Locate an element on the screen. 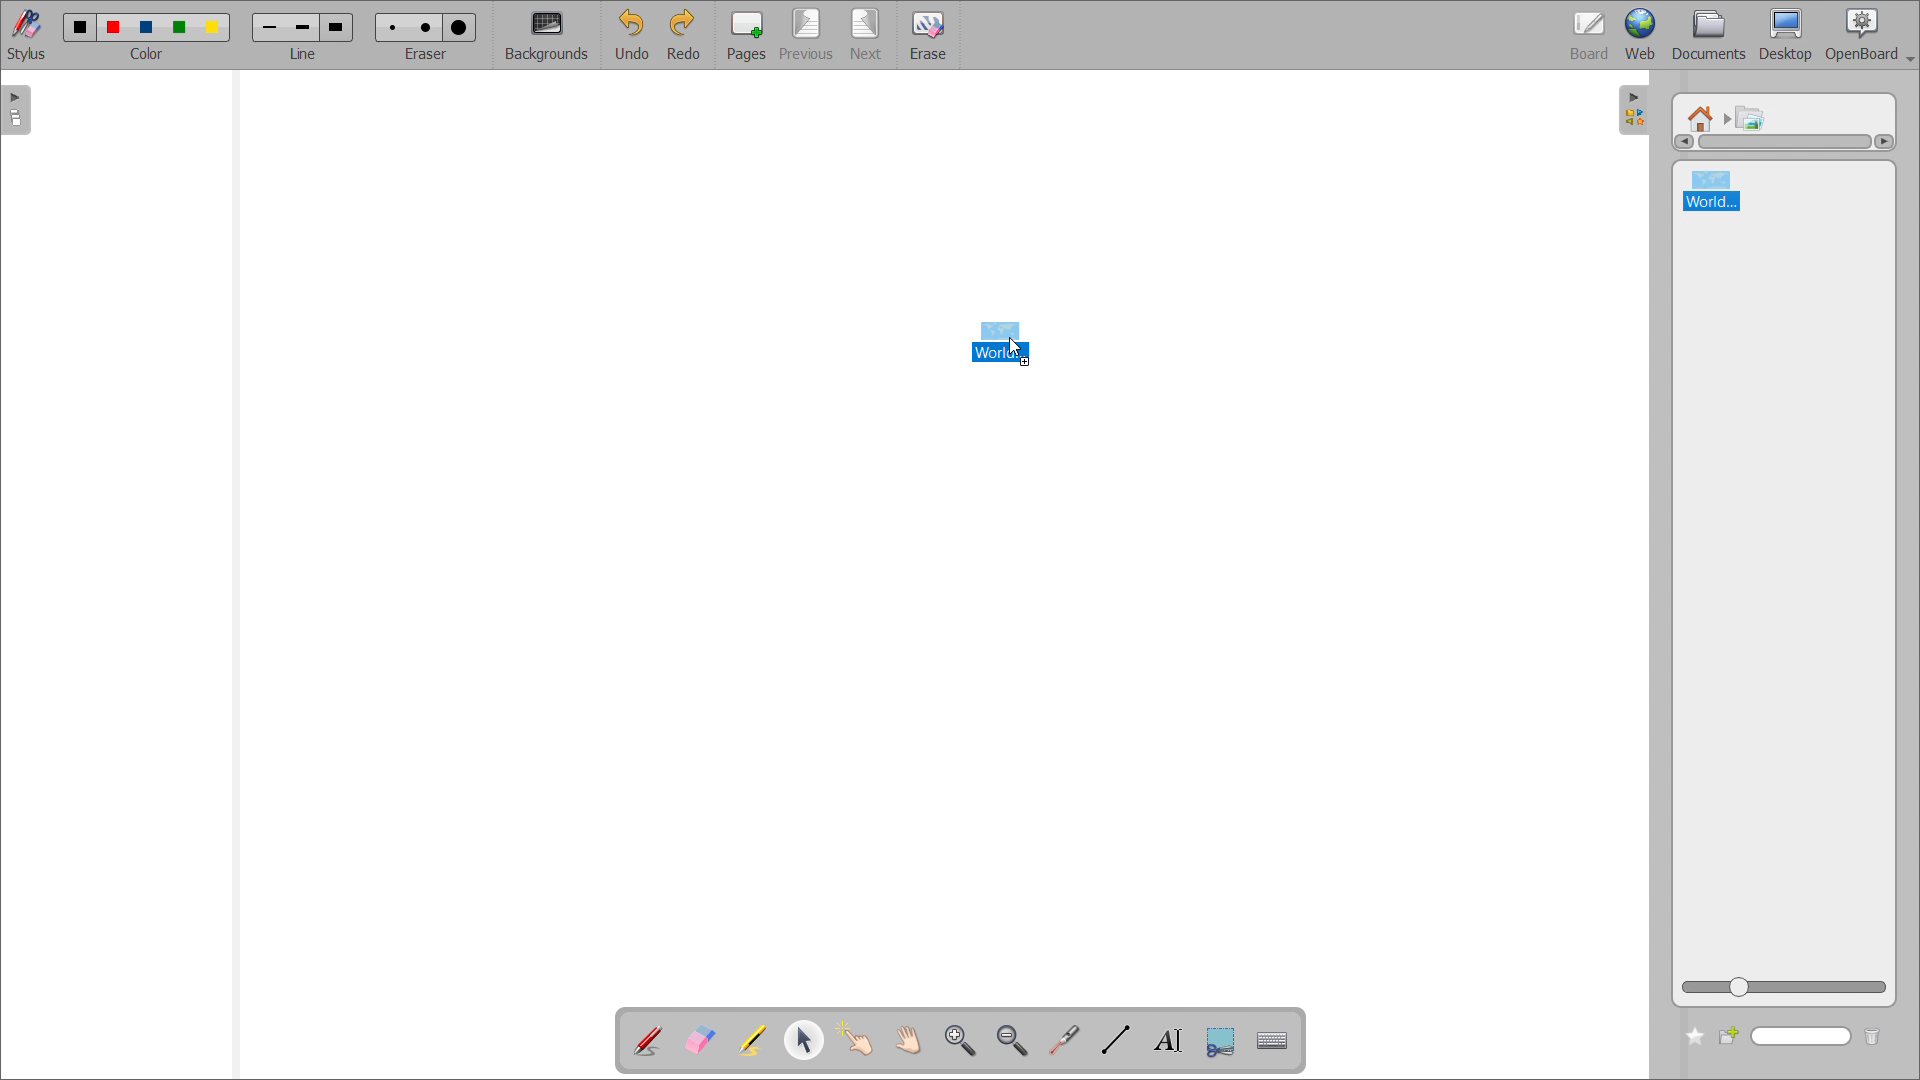 This screenshot has height=1080, width=1920. backgrounds is located at coordinates (548, 34).